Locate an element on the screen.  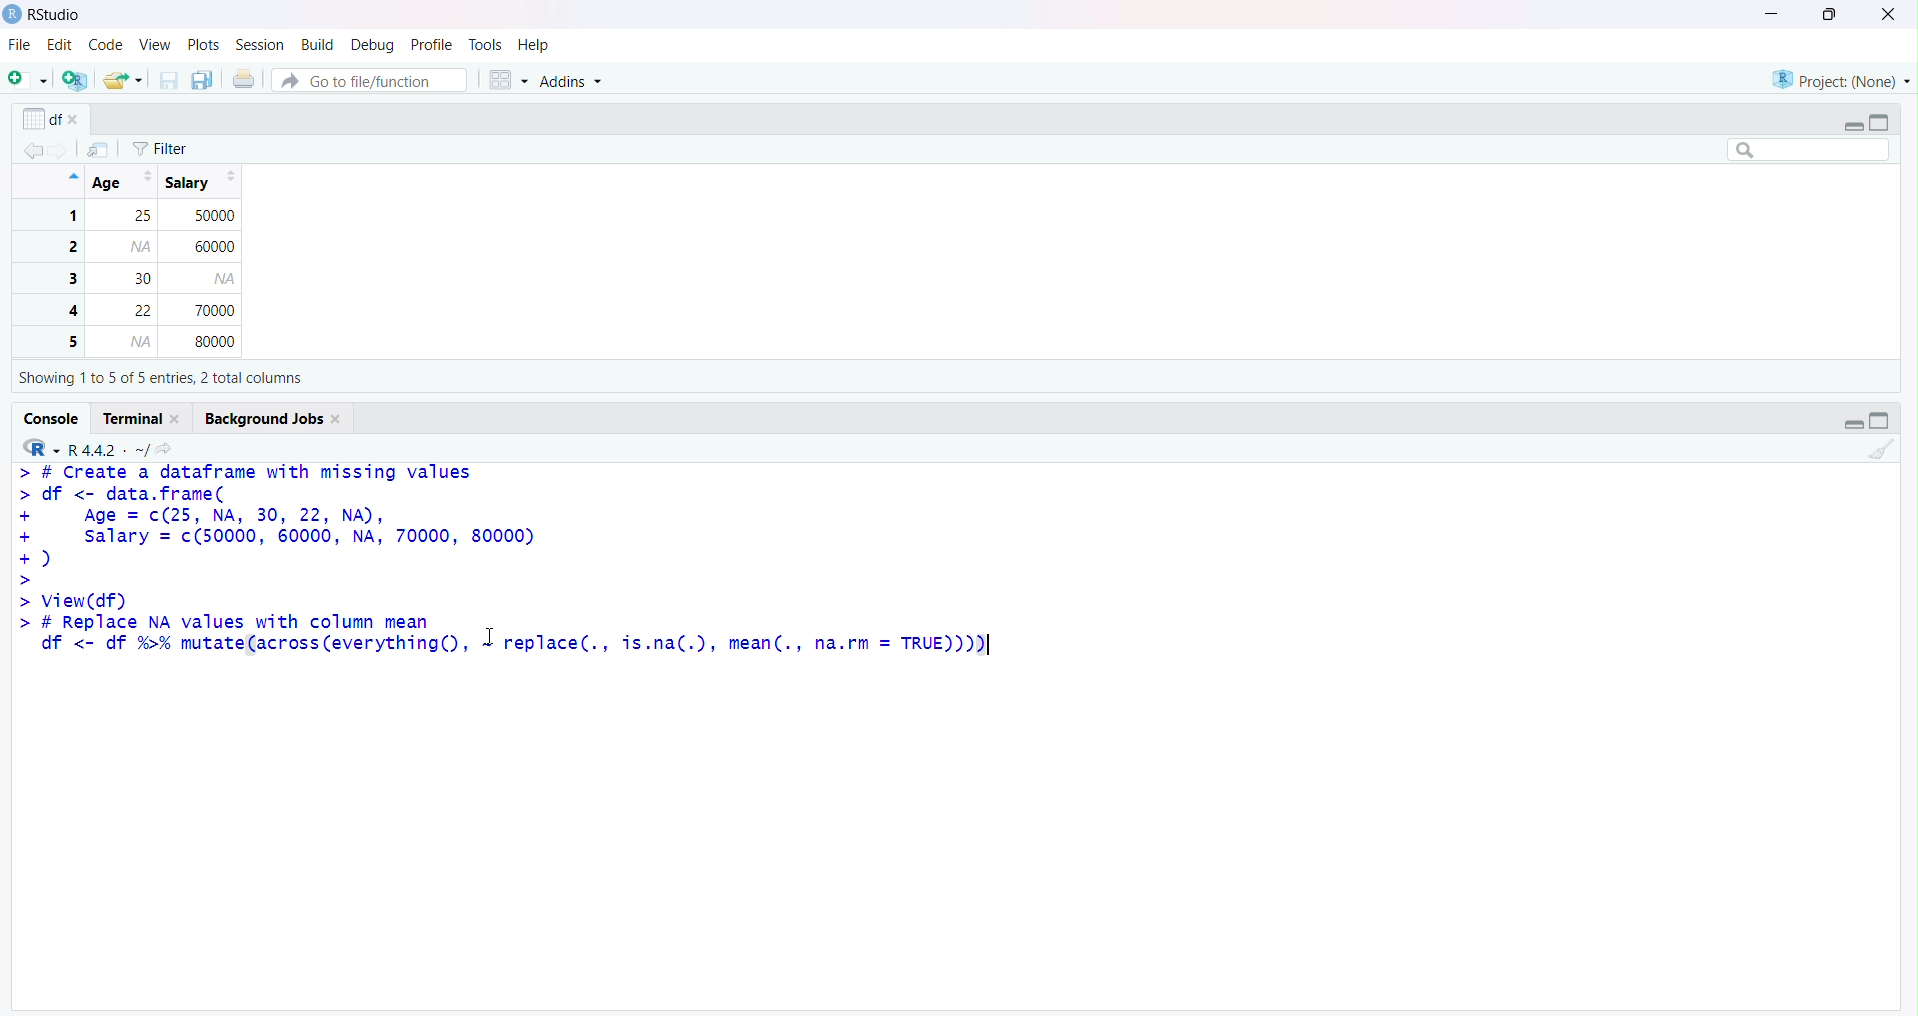
Go forward to the next source location (Ctrl + F10) is located at coordinates (64, 150).